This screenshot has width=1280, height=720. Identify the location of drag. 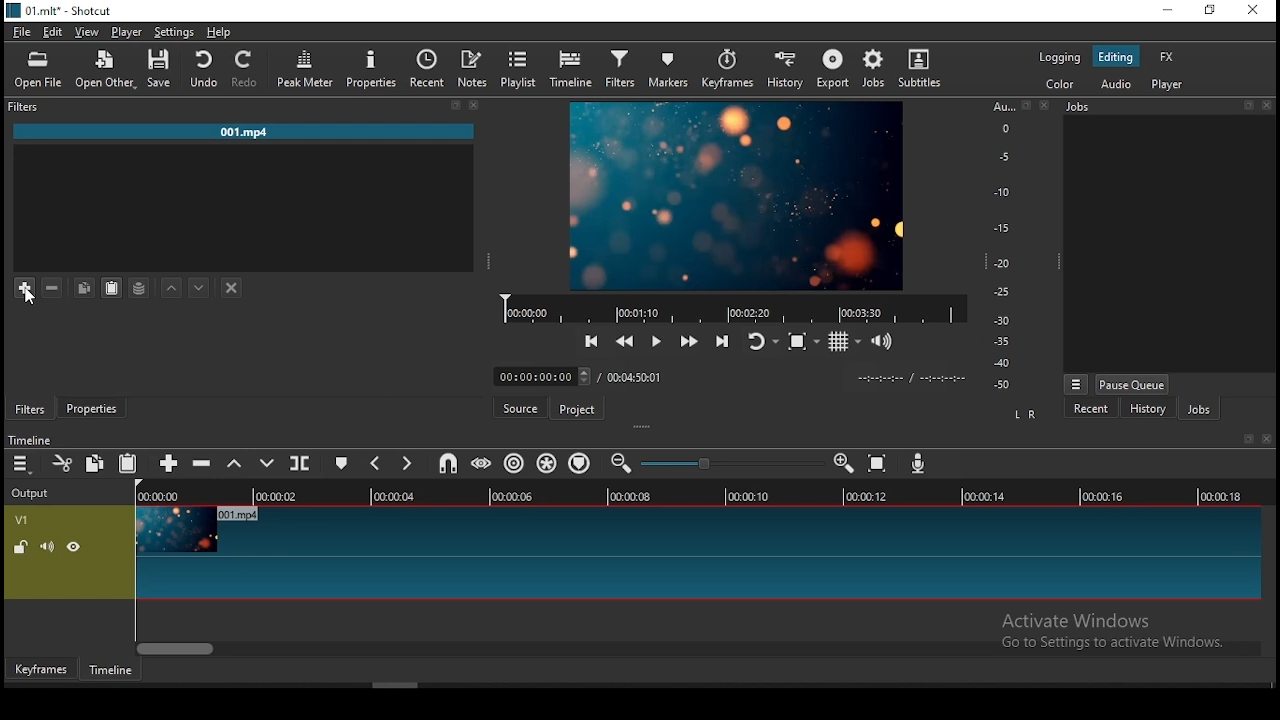
(1053, 264).